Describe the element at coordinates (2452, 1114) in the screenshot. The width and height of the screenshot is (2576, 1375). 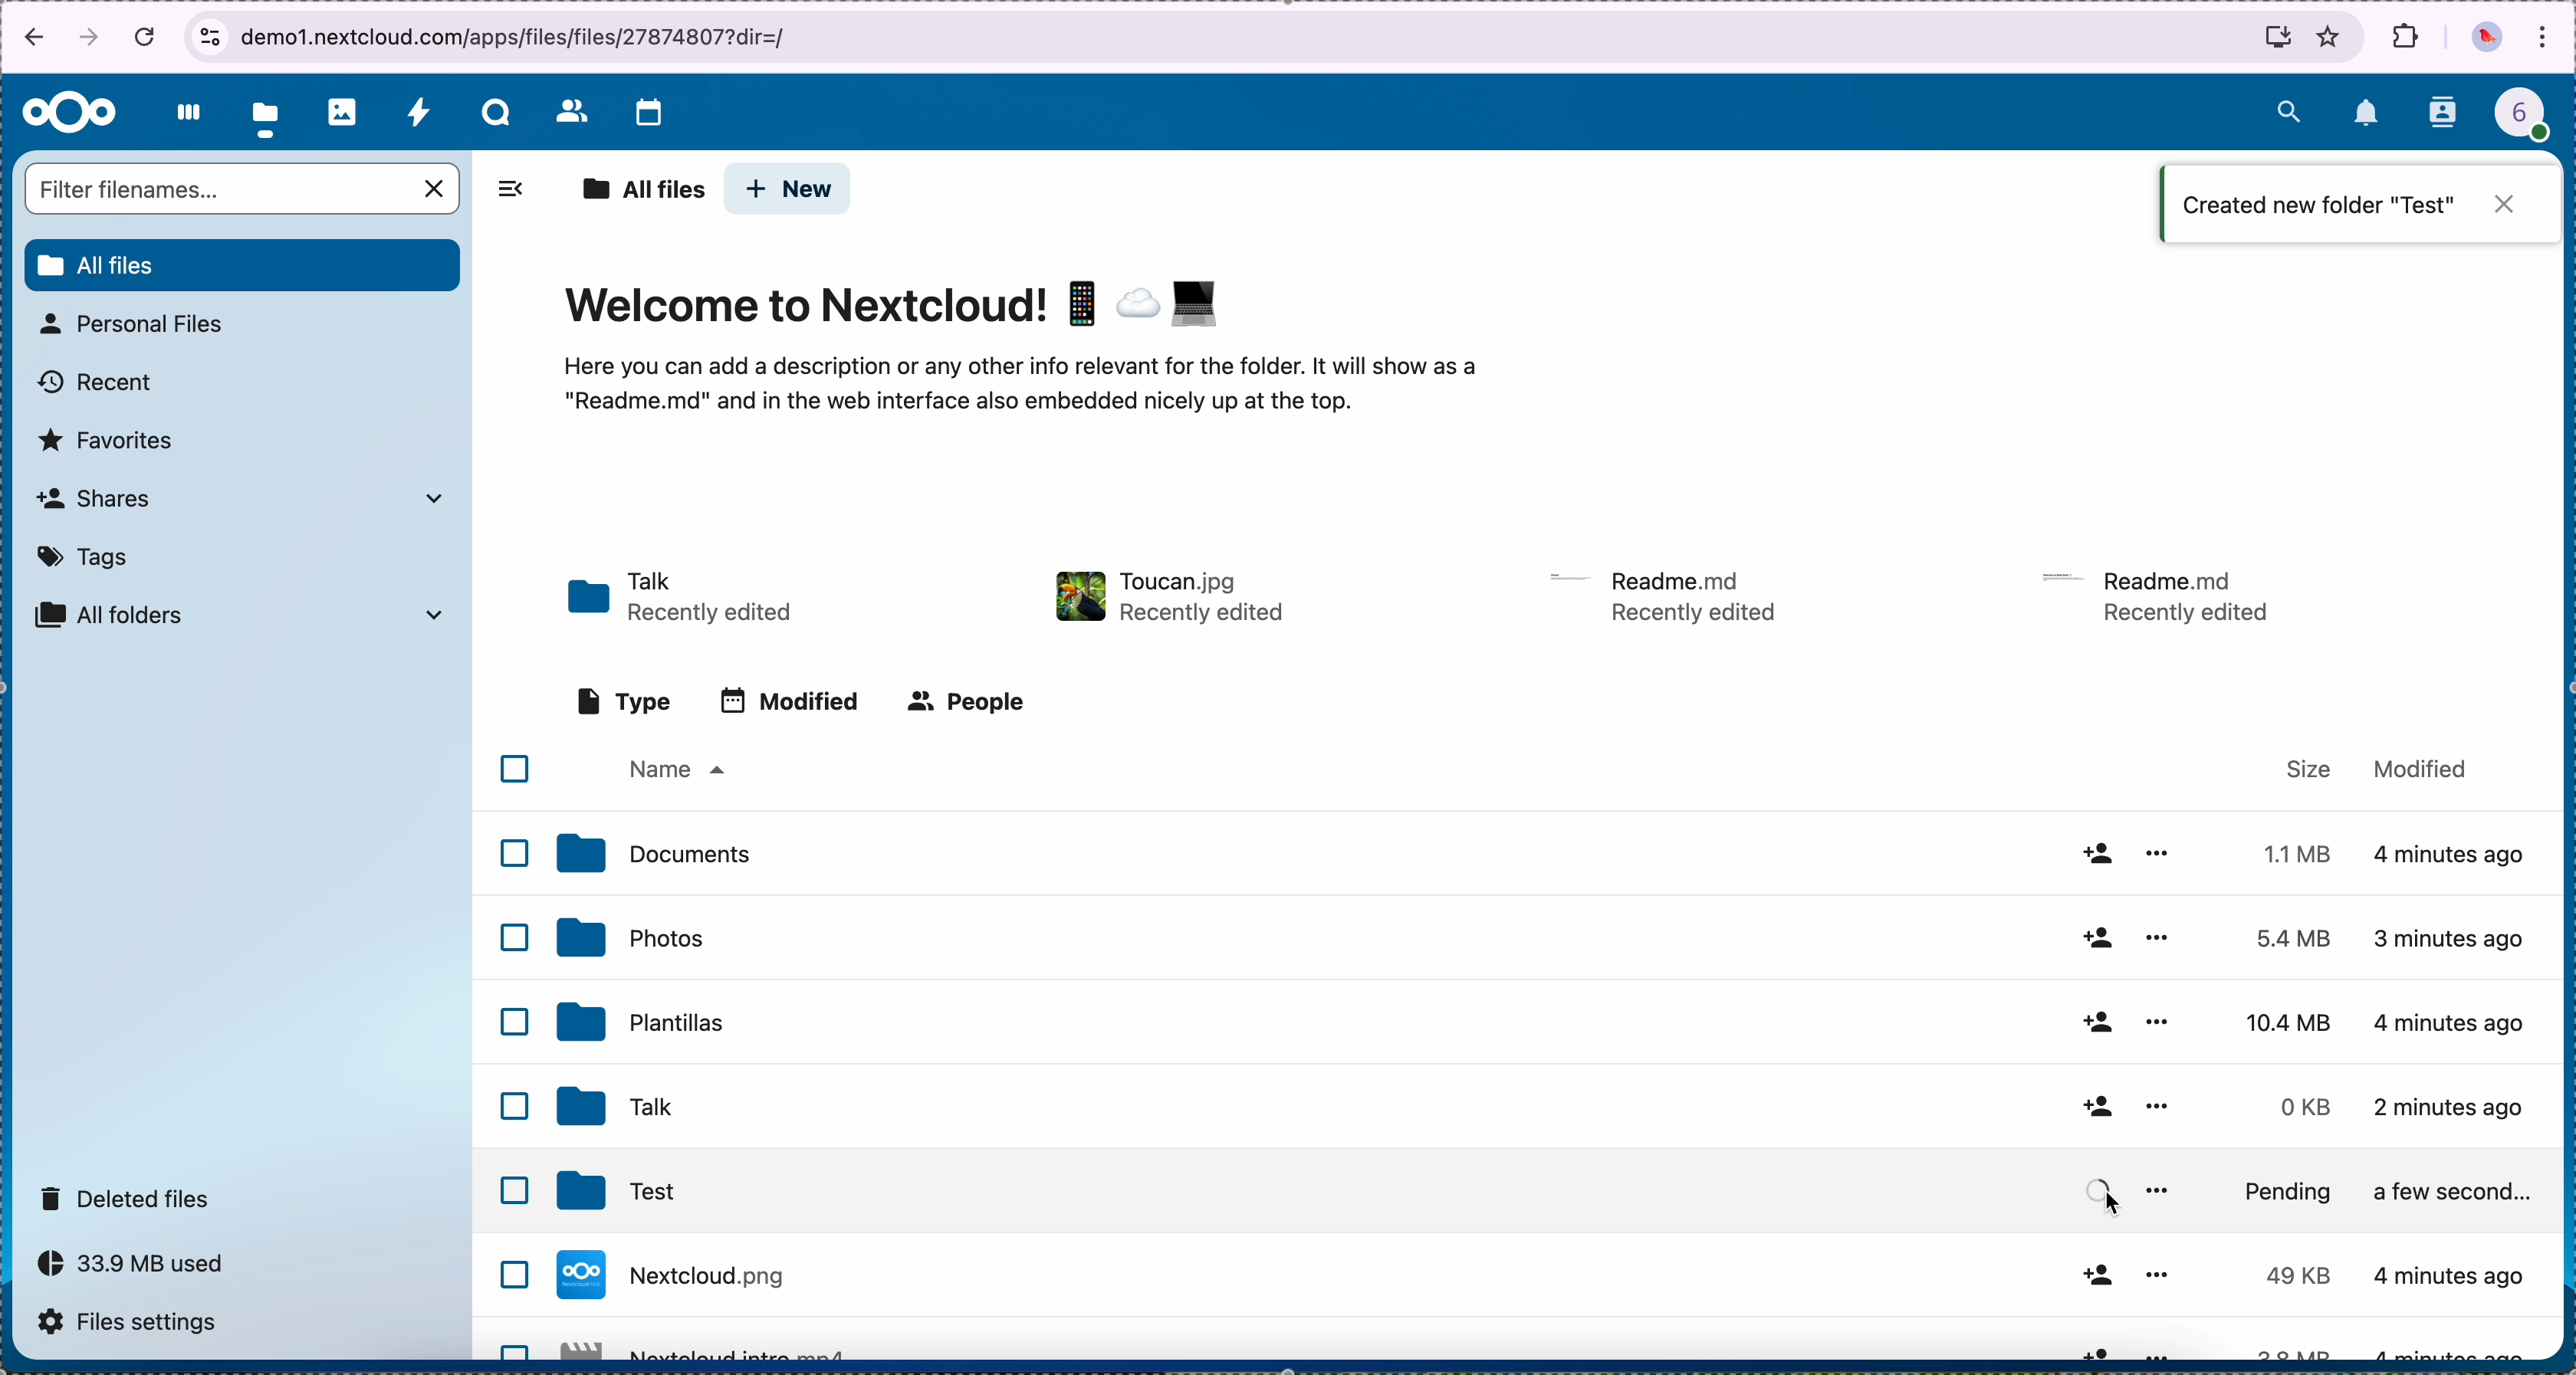
I see `4 minutes ago` at that location.